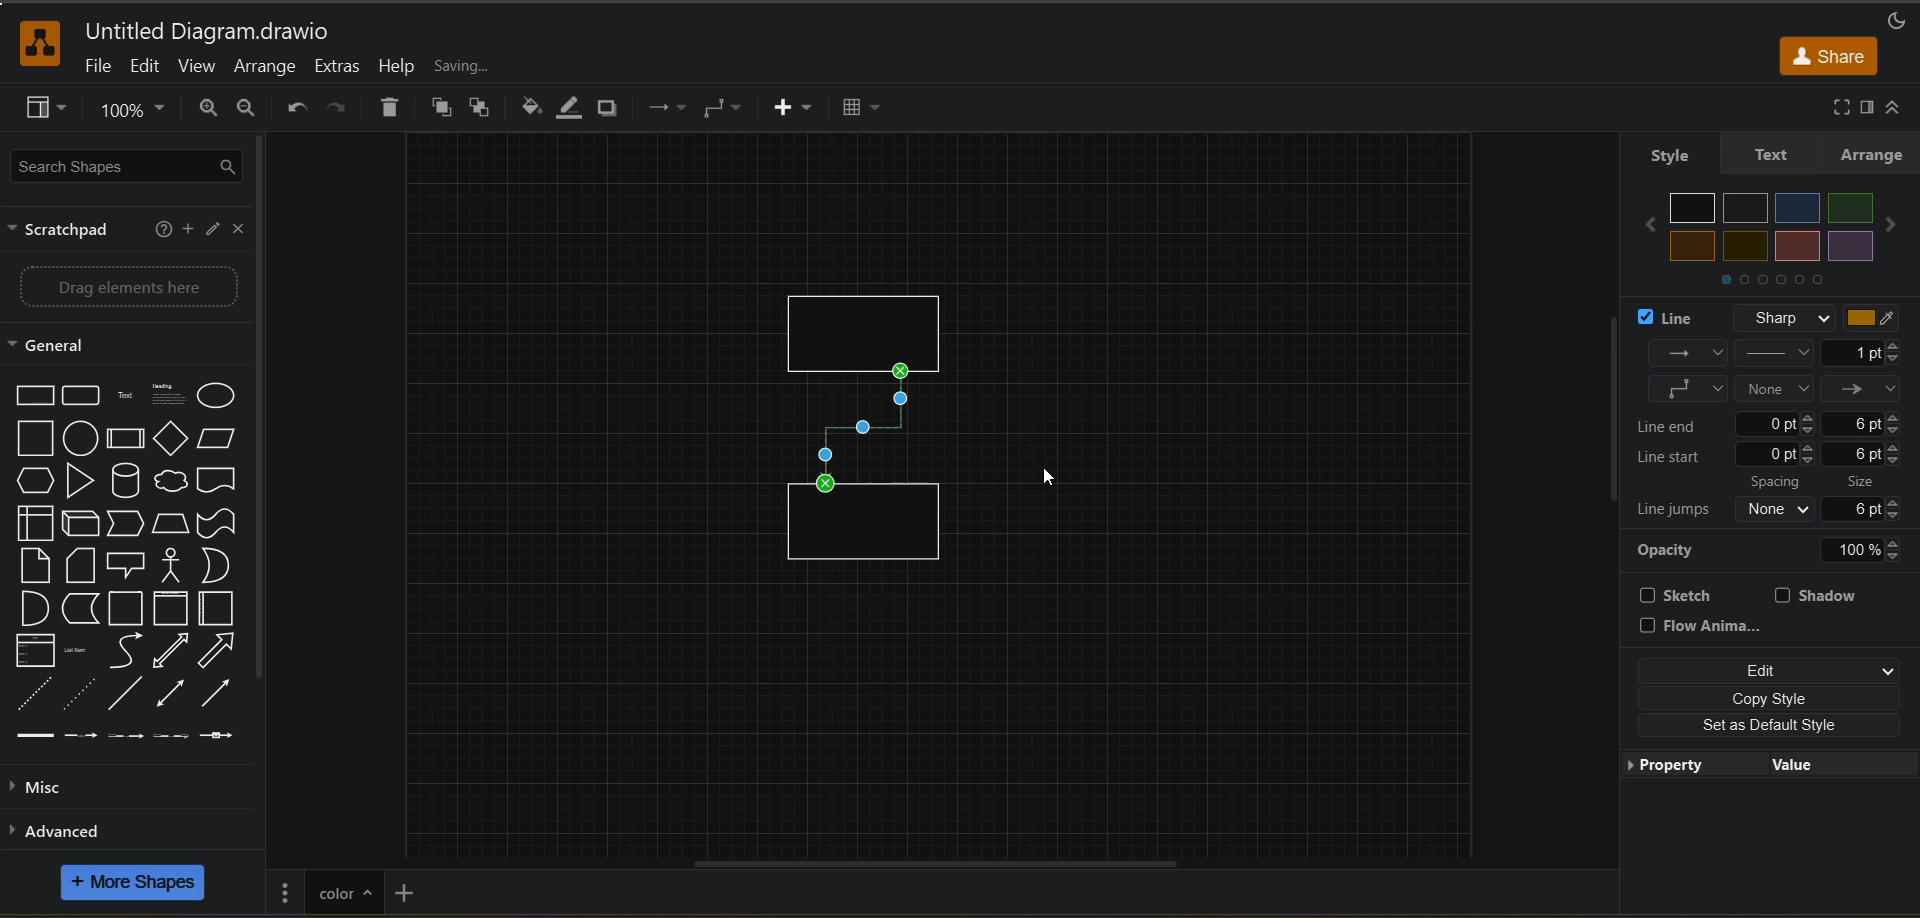 The height and width of the screenshot is (918, 1920). Describe the element at coordinates (220, 610) in the screenshot. I see `Horizontal Container` at that location.